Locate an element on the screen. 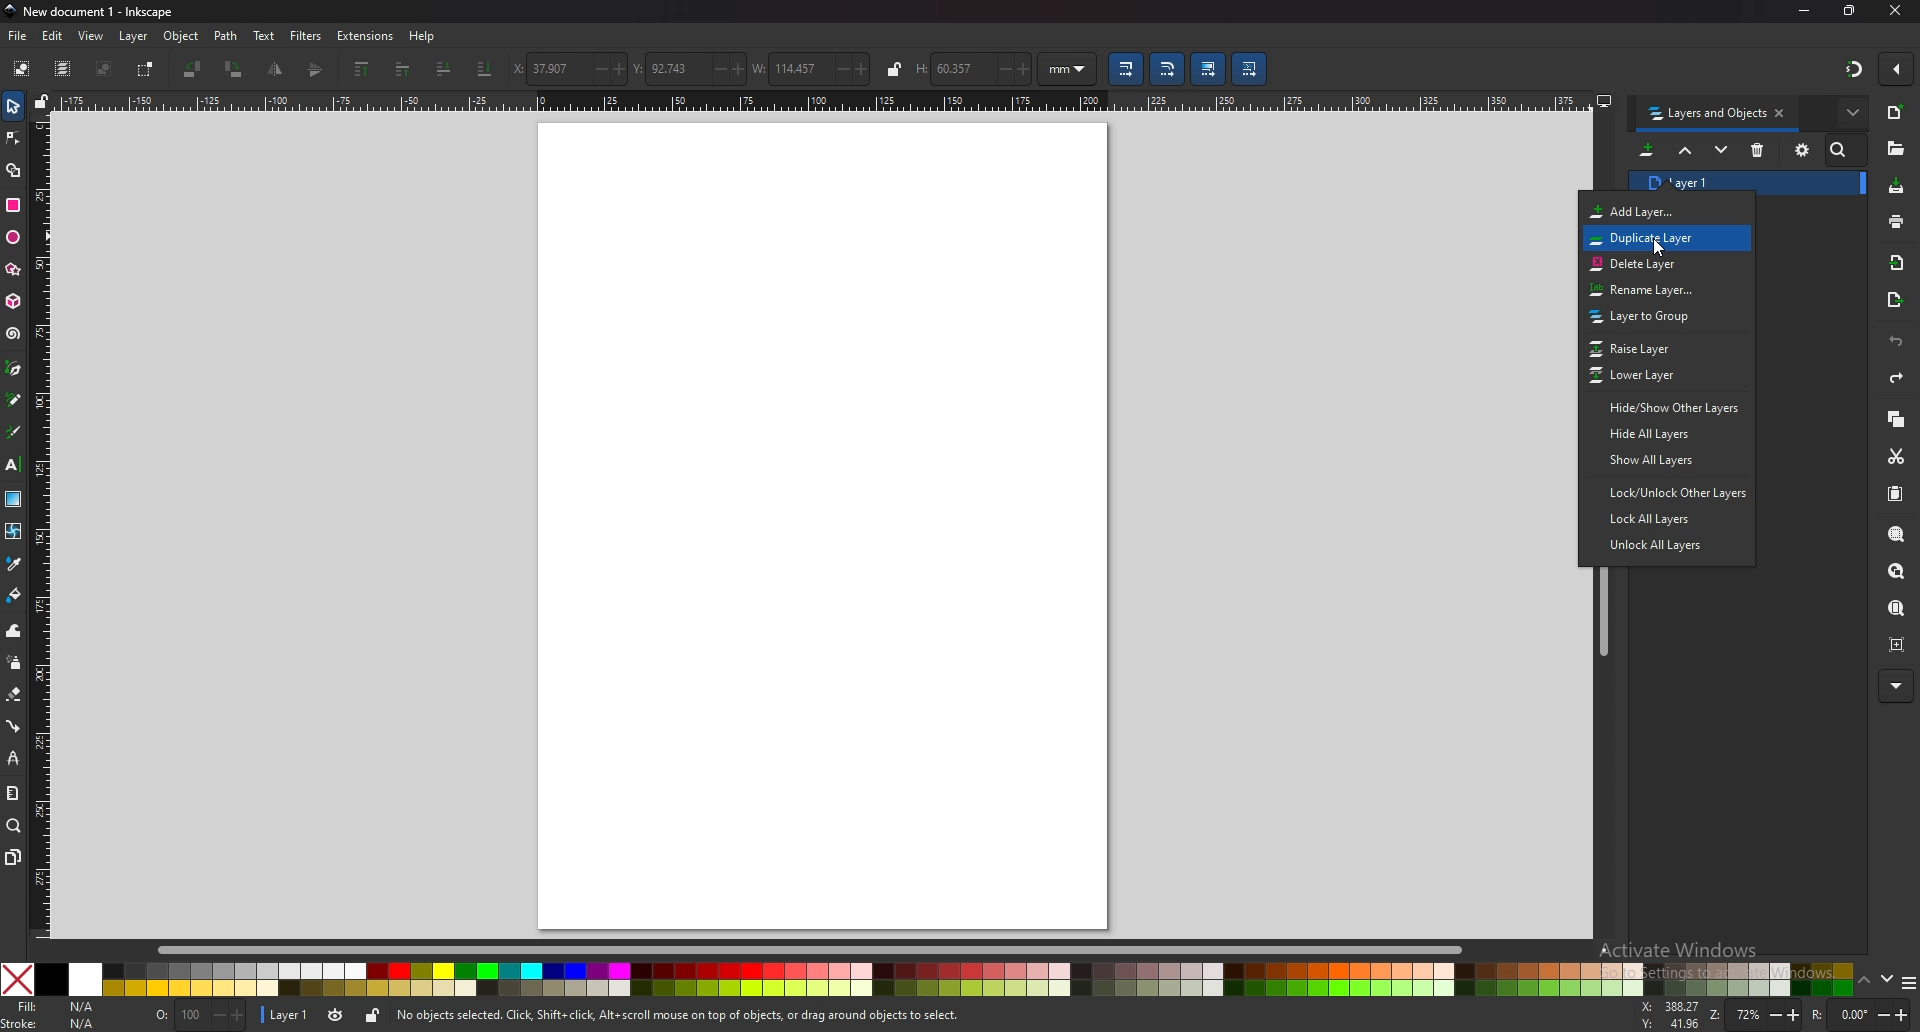  no color is located at coordinates (17, 979).